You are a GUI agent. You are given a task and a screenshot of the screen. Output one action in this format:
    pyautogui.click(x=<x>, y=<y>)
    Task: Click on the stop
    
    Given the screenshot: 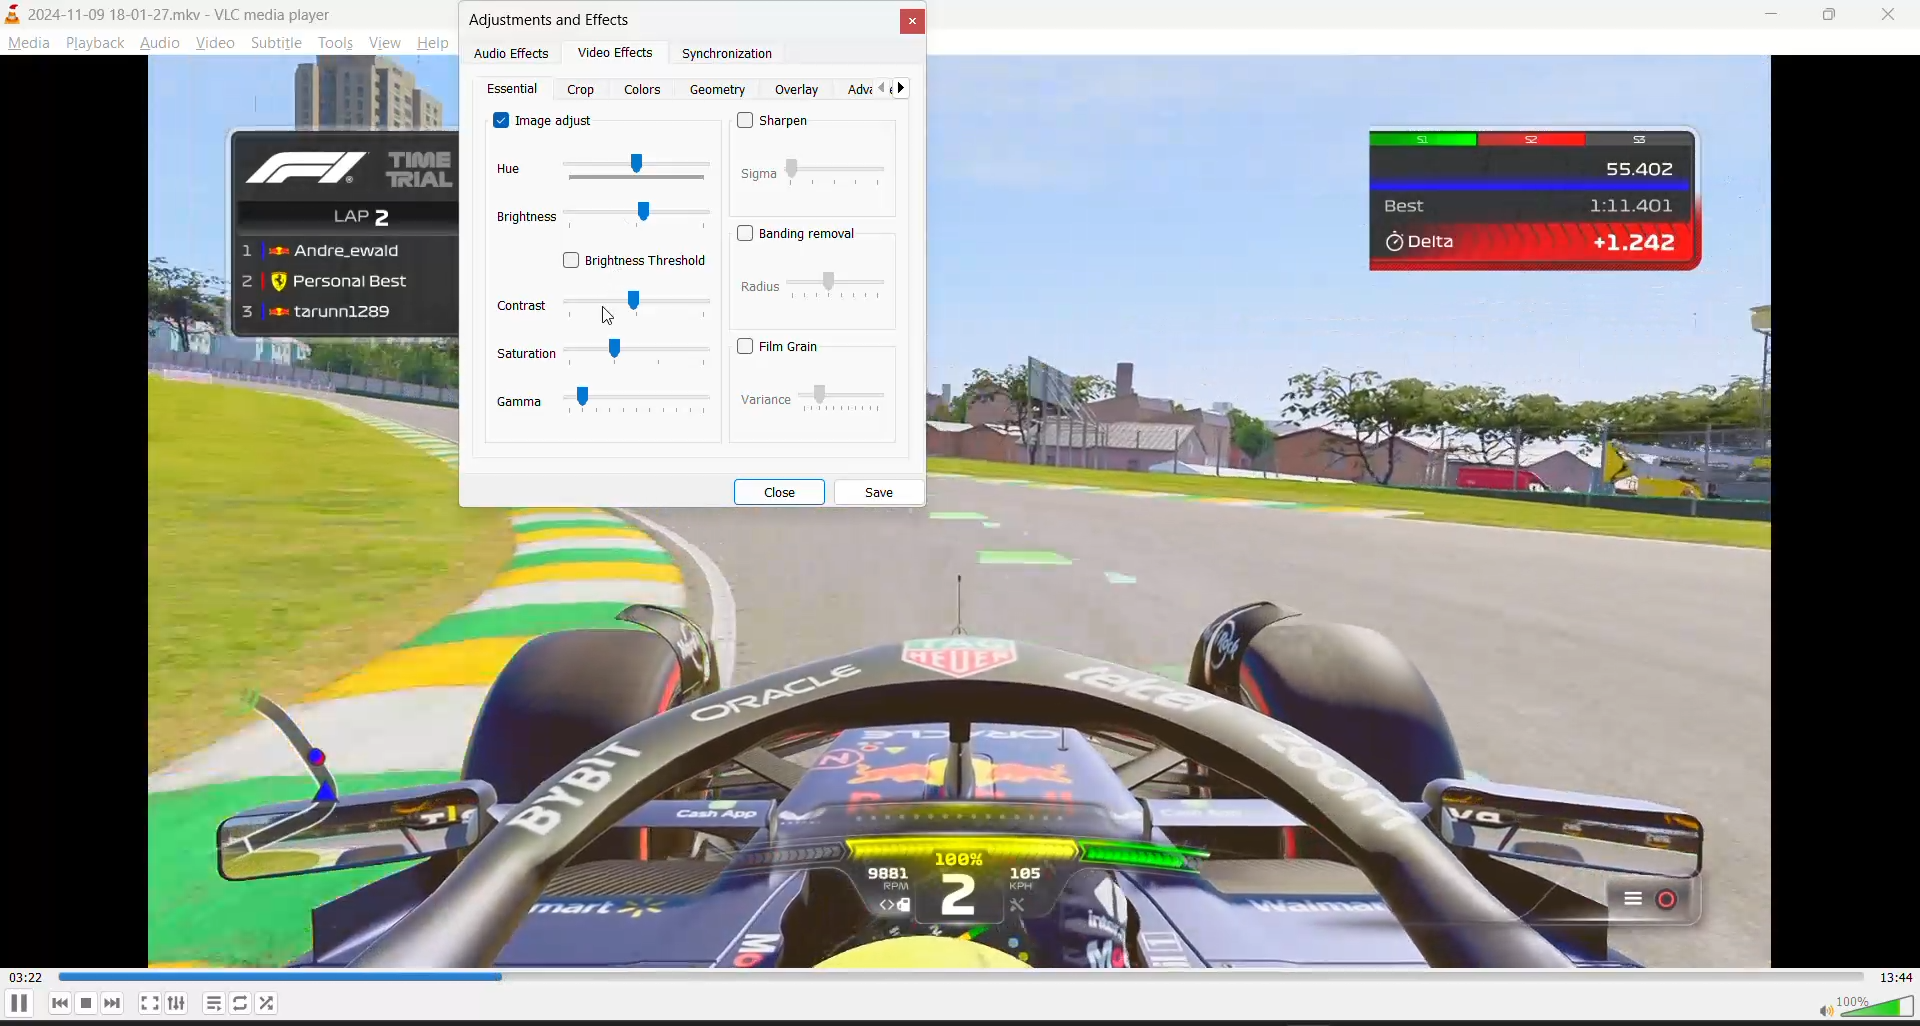 What is the action you would take?
    pyautogui.click(x=88, y=1003)
    